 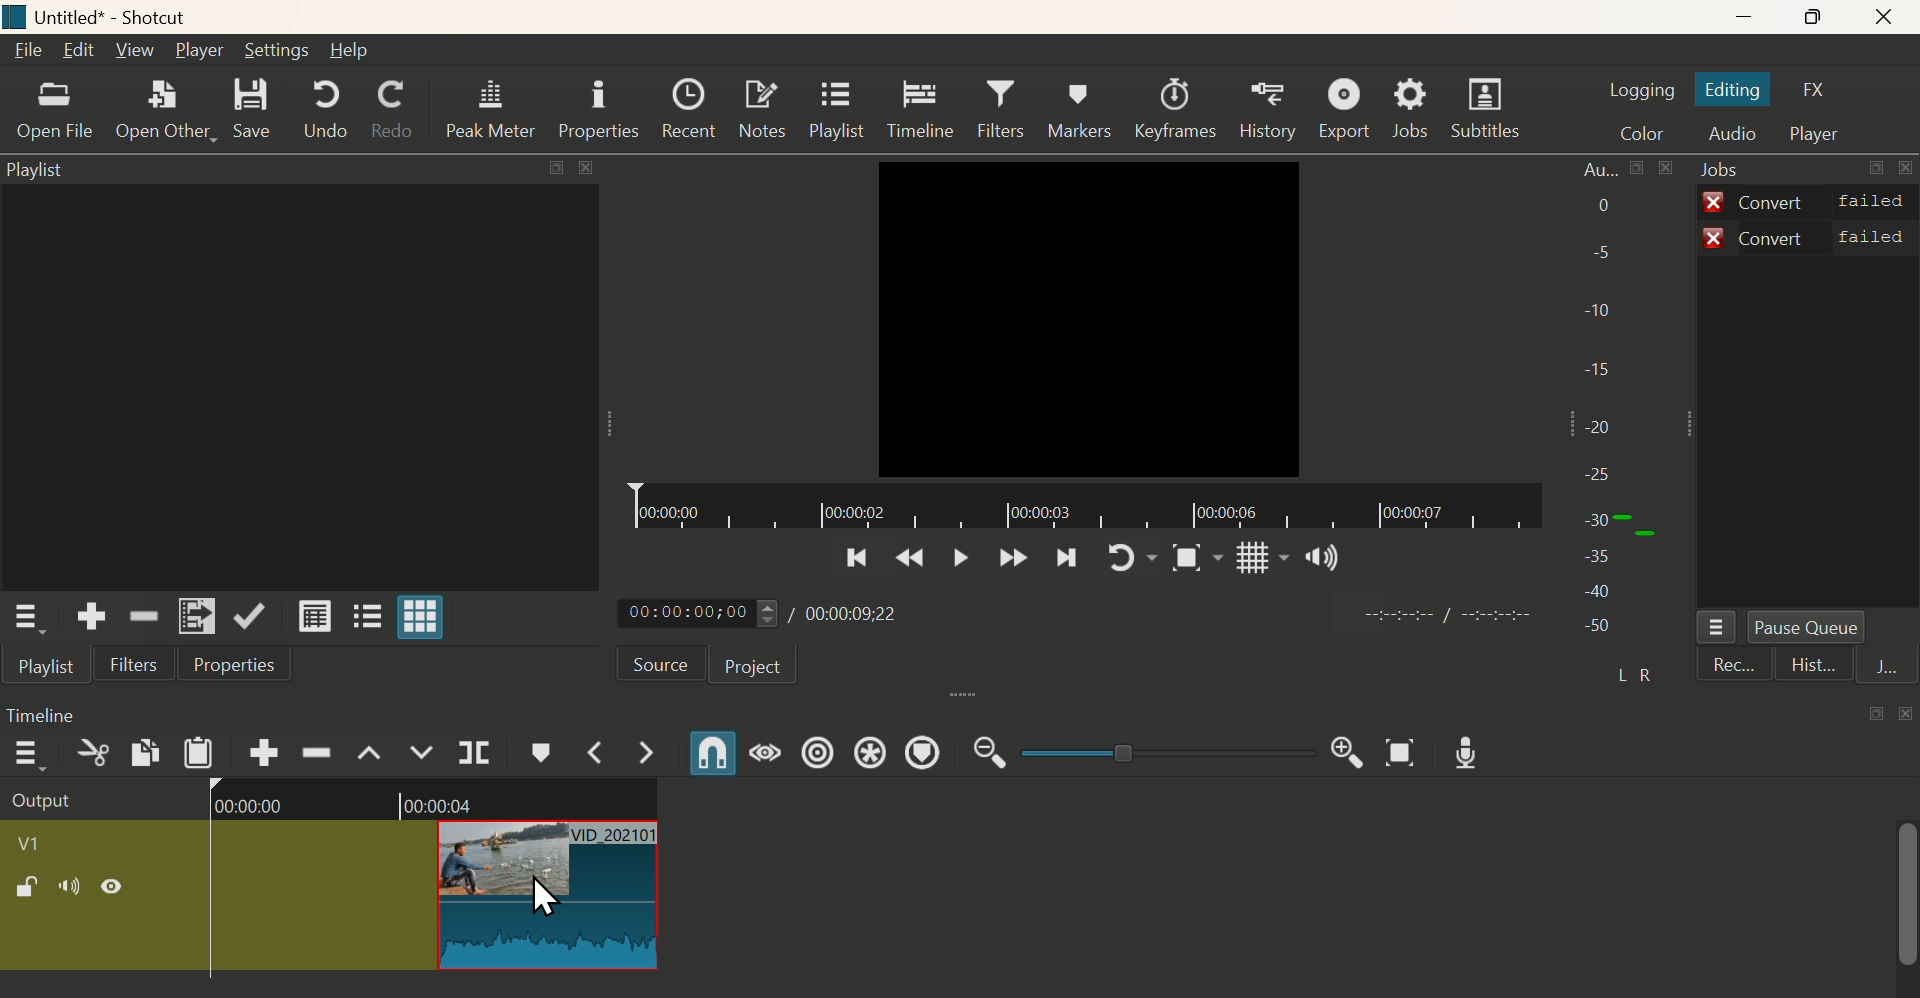 I want to click on Setting, so click(x=281, y=51).